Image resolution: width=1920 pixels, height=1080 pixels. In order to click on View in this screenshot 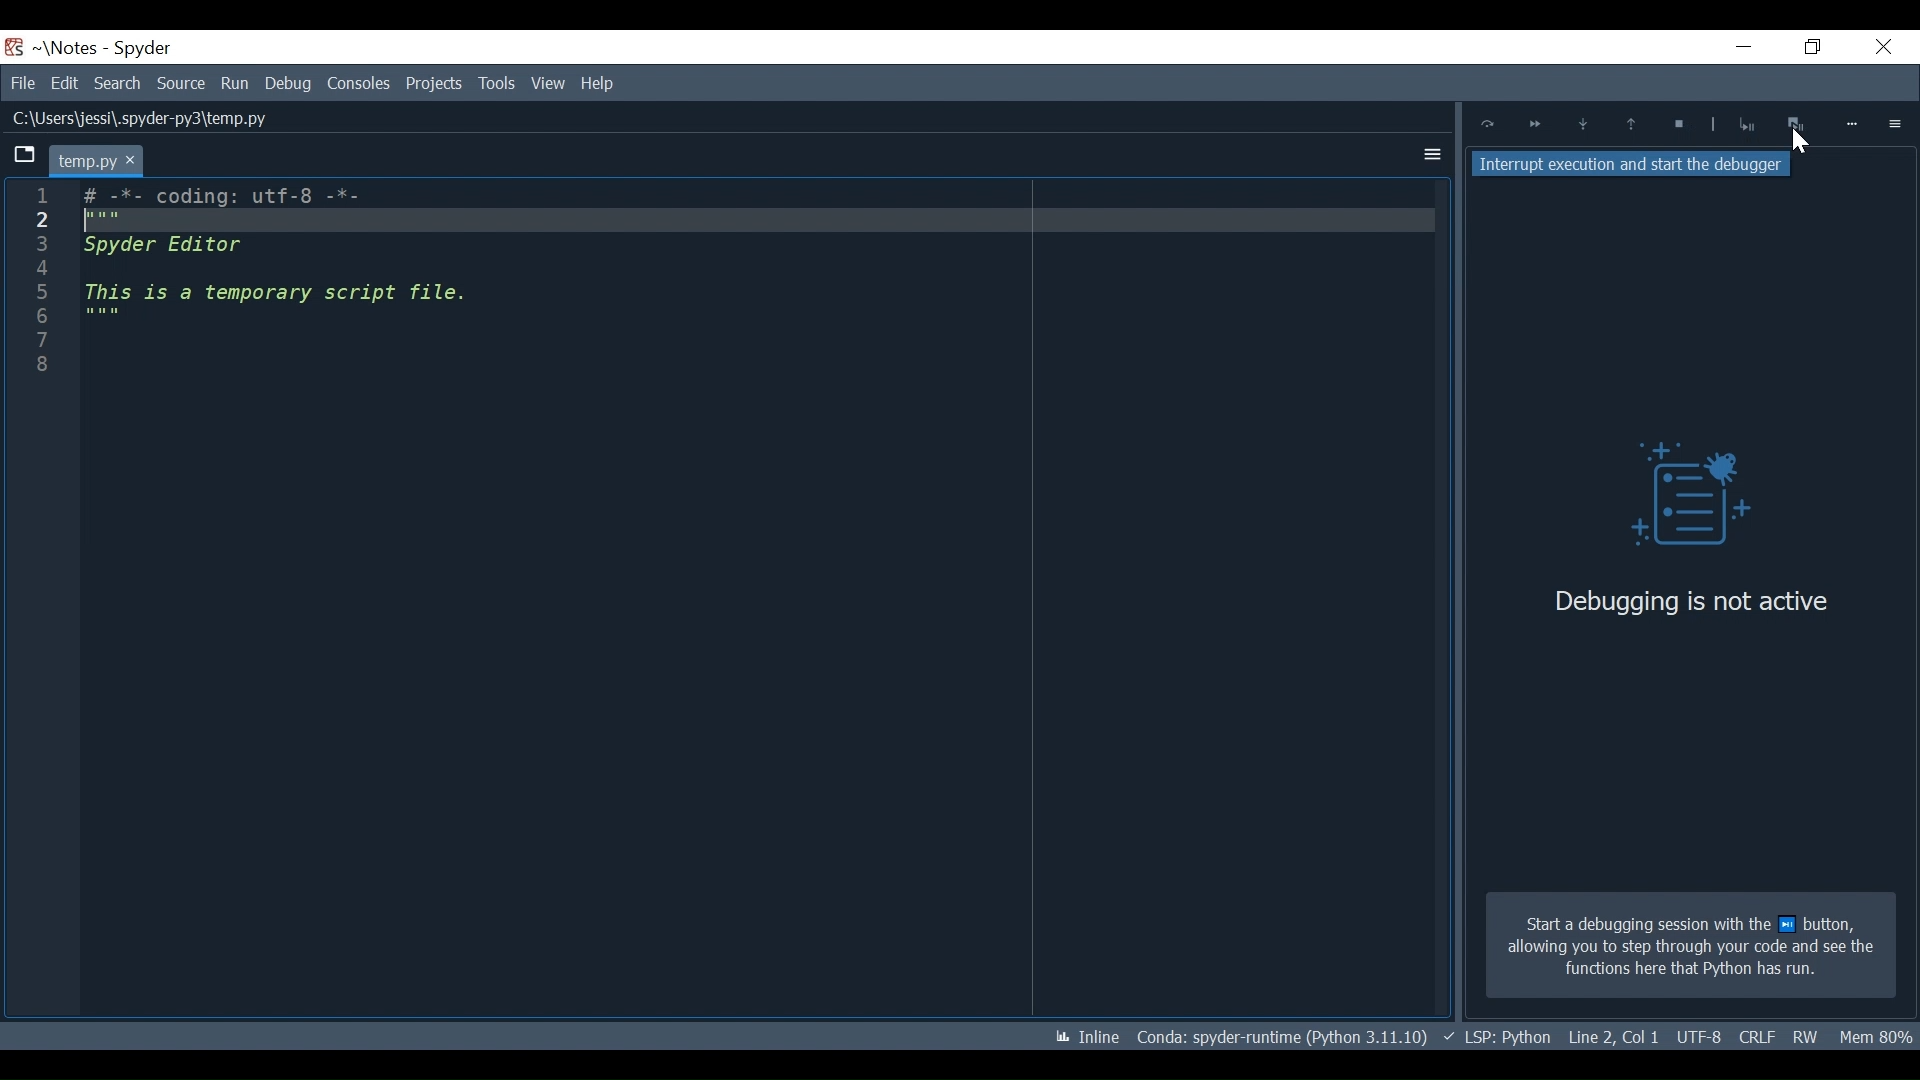, I will do `click(496, 83)`.